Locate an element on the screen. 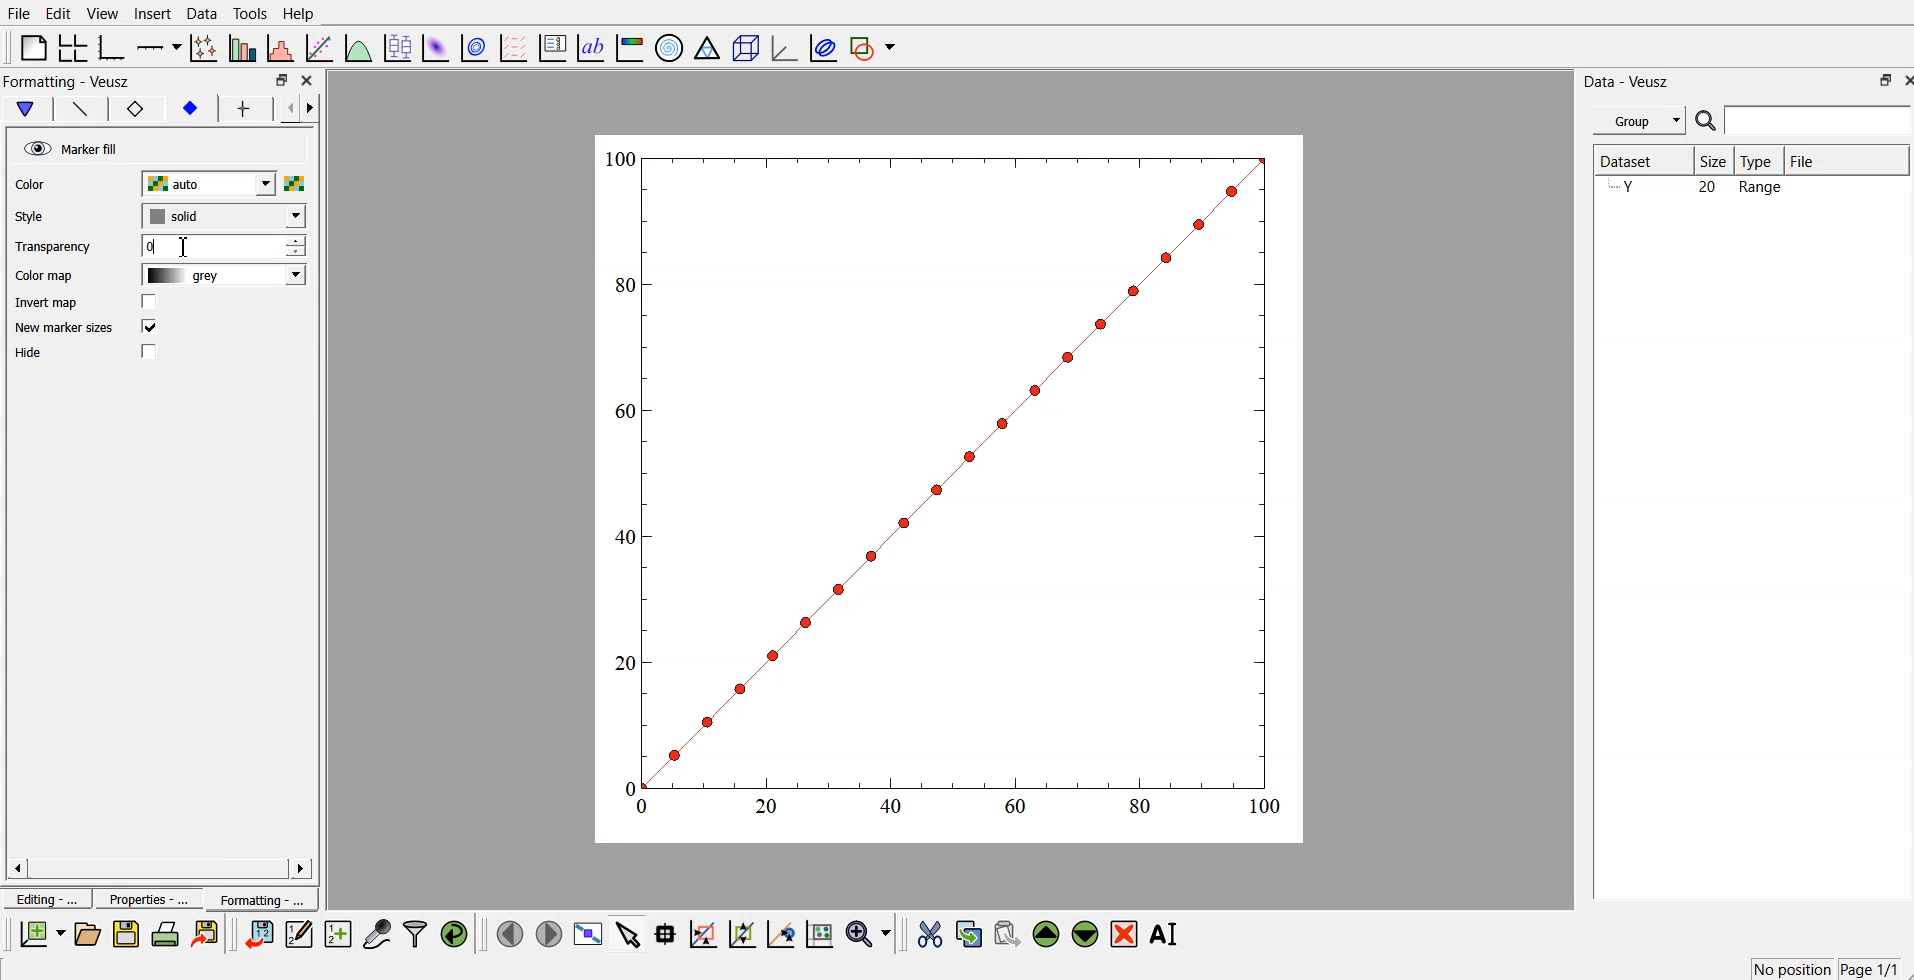  Open is located at coordinates (87, 933).